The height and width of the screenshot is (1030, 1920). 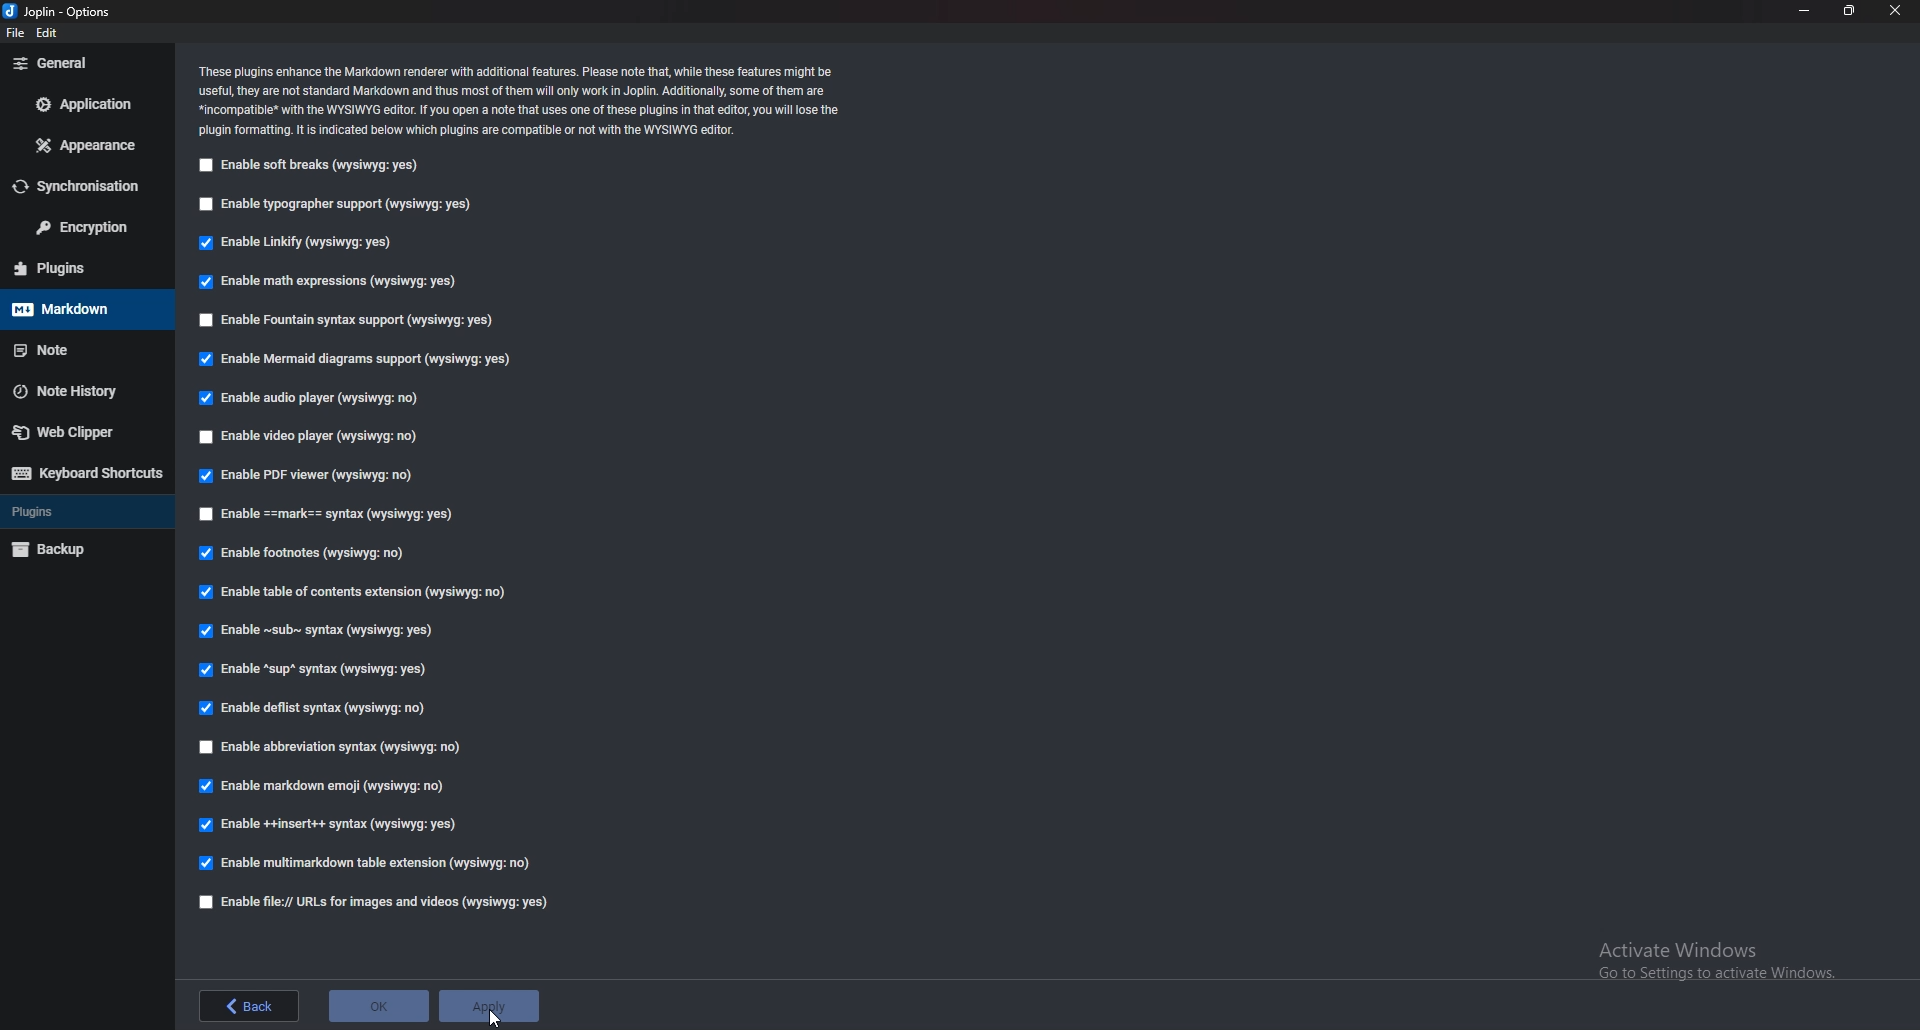 What do you see at coordinates (62, 11) in the screenshot?
I see `joplin` at bounding box center [62, 11].